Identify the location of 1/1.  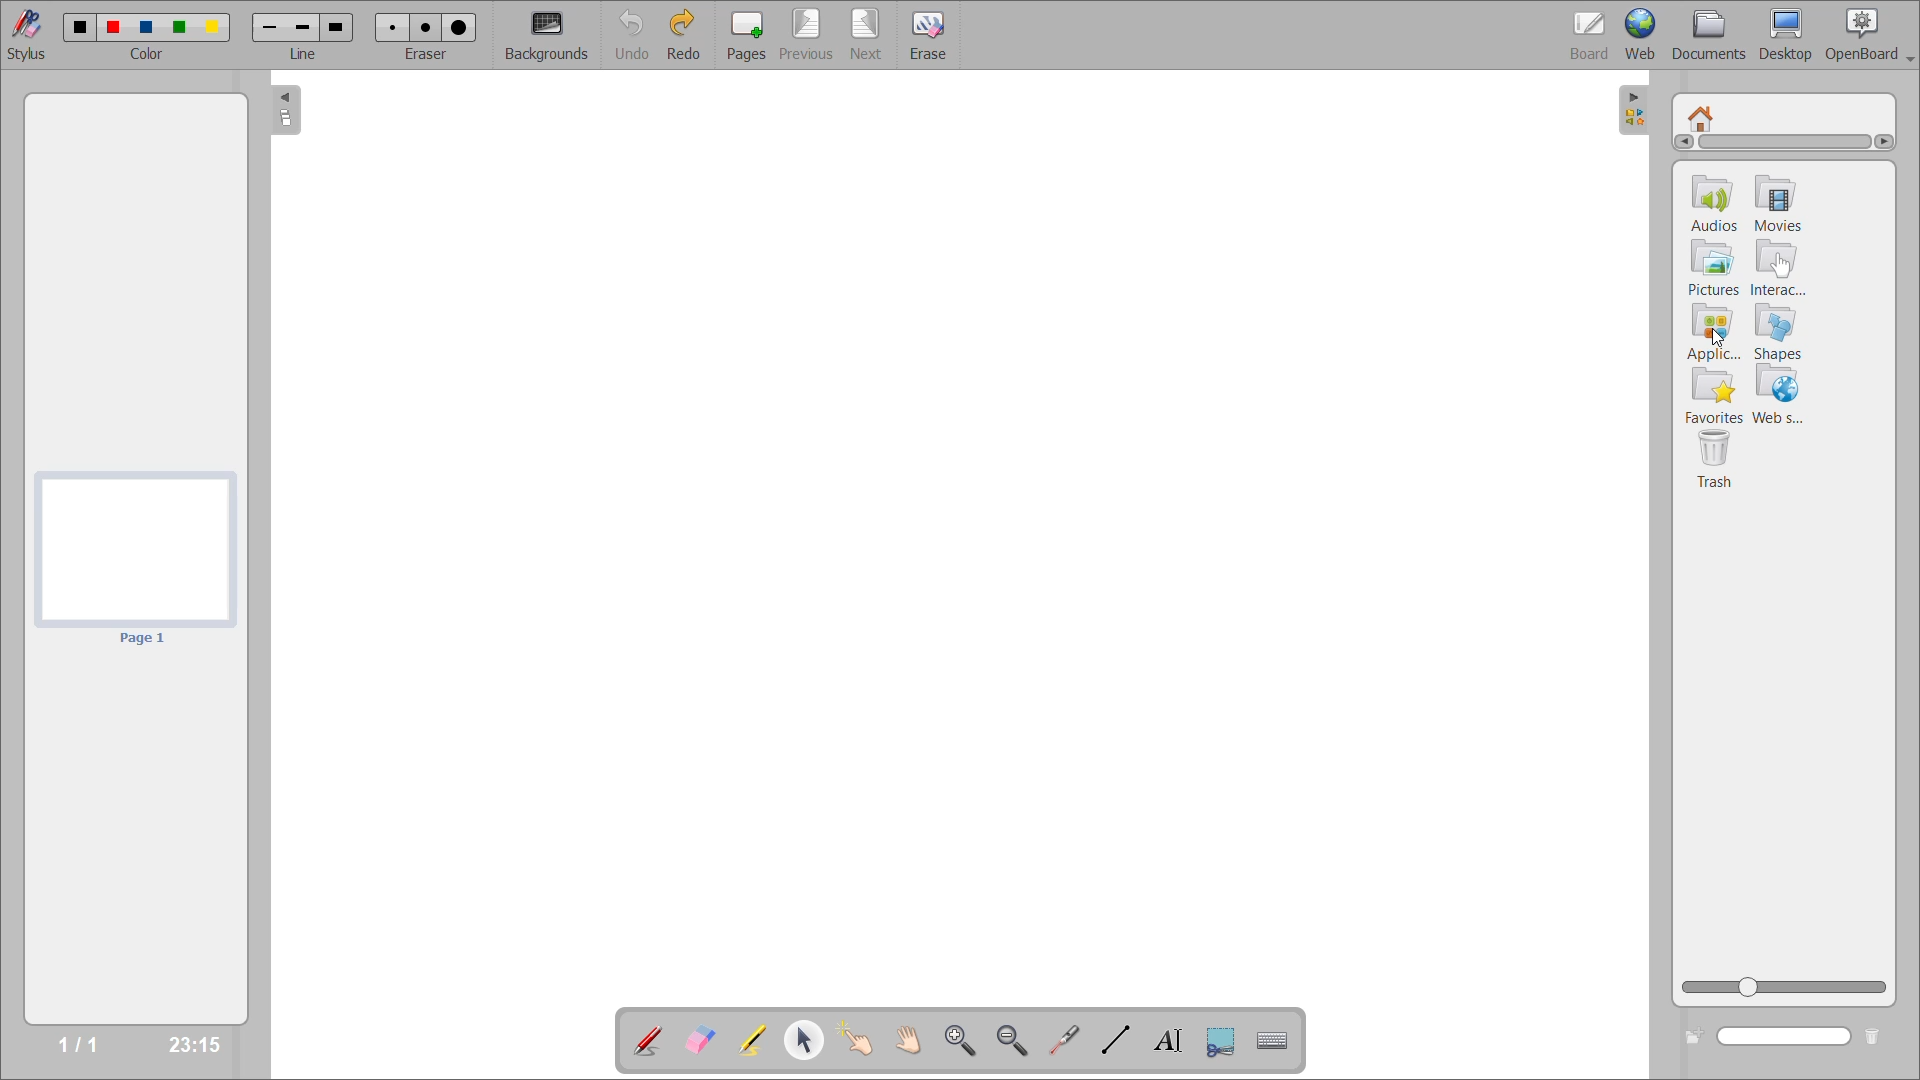
(84, 1045).